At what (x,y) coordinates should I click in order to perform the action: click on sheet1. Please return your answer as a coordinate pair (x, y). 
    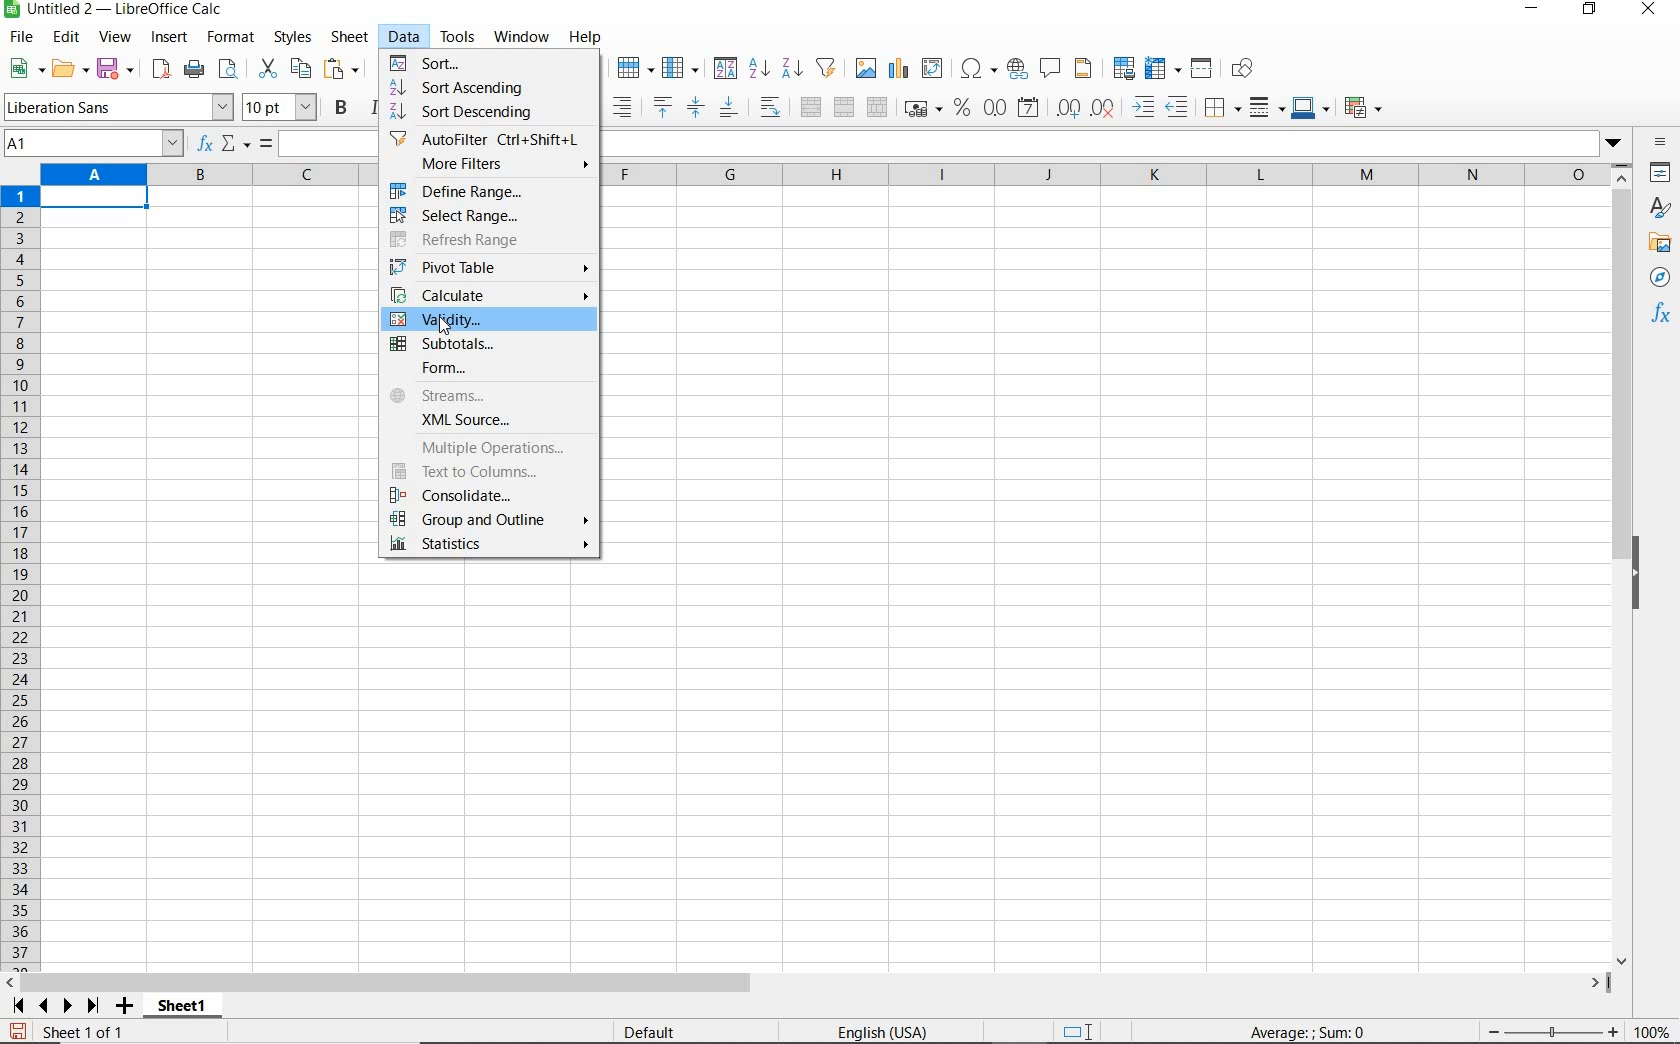
    Looking at the image, I should click on (181, 1009).